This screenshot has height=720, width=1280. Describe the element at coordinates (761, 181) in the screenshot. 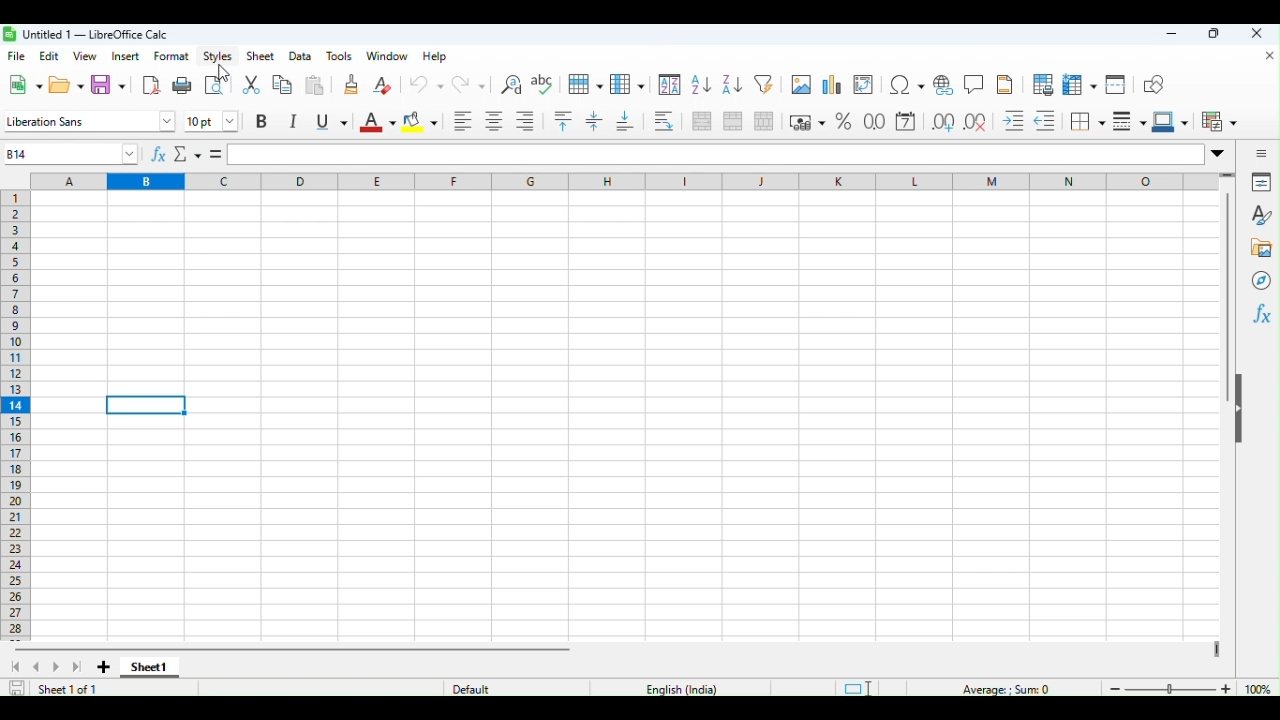

I see `j` at that location.